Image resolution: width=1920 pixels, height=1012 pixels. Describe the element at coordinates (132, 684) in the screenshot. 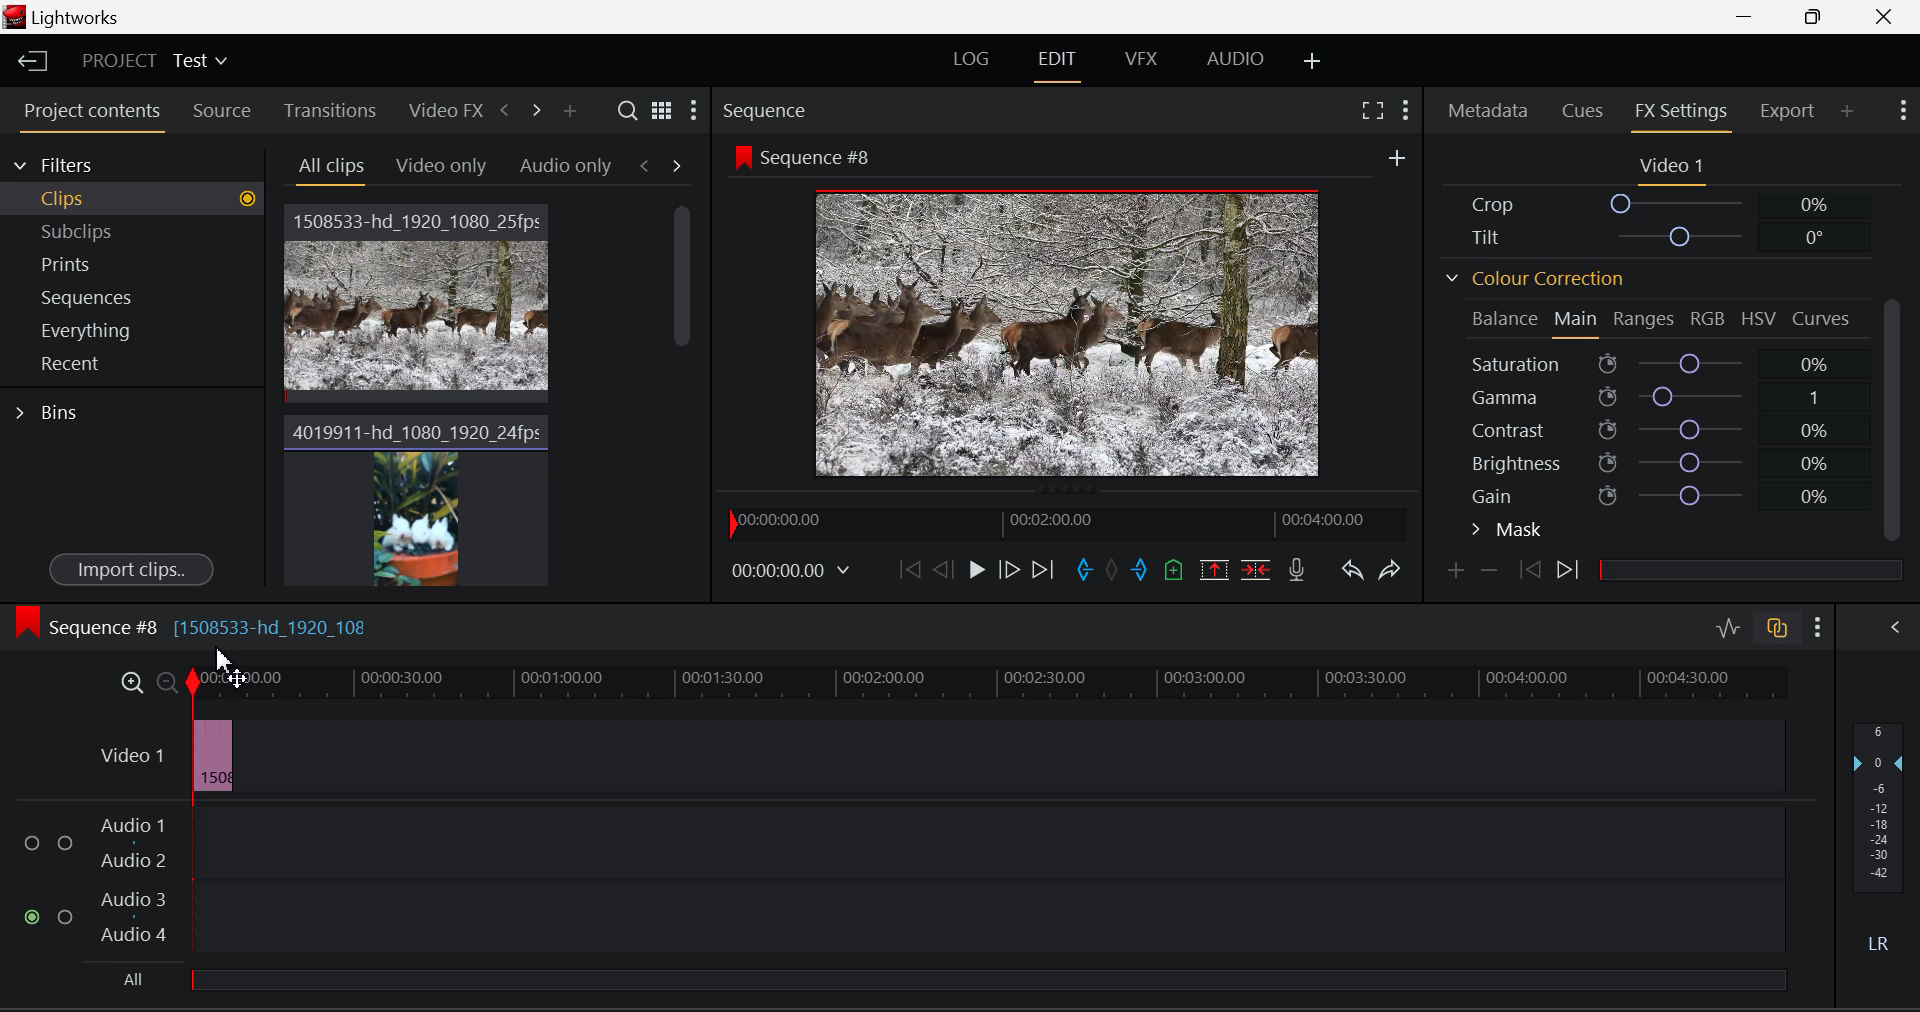

I see `Maximize` at that location.